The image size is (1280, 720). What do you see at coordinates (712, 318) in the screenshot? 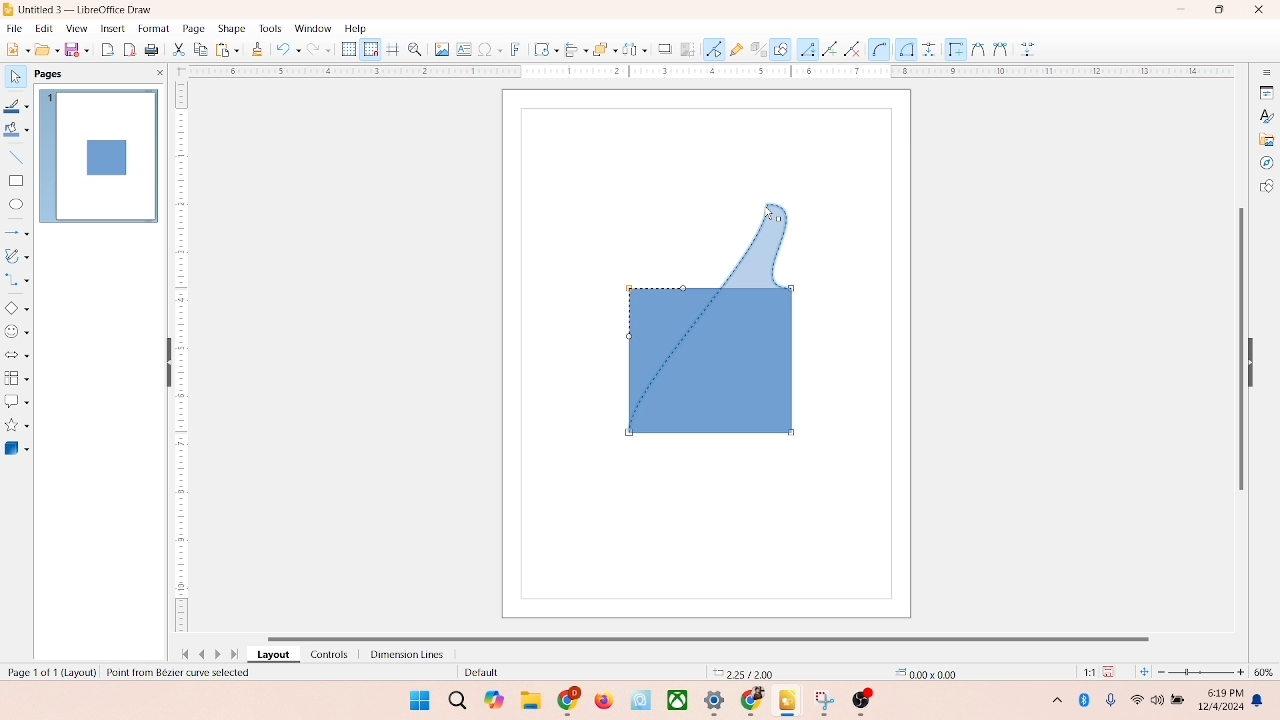
I see `shapes` at bounding box center [712, 318].